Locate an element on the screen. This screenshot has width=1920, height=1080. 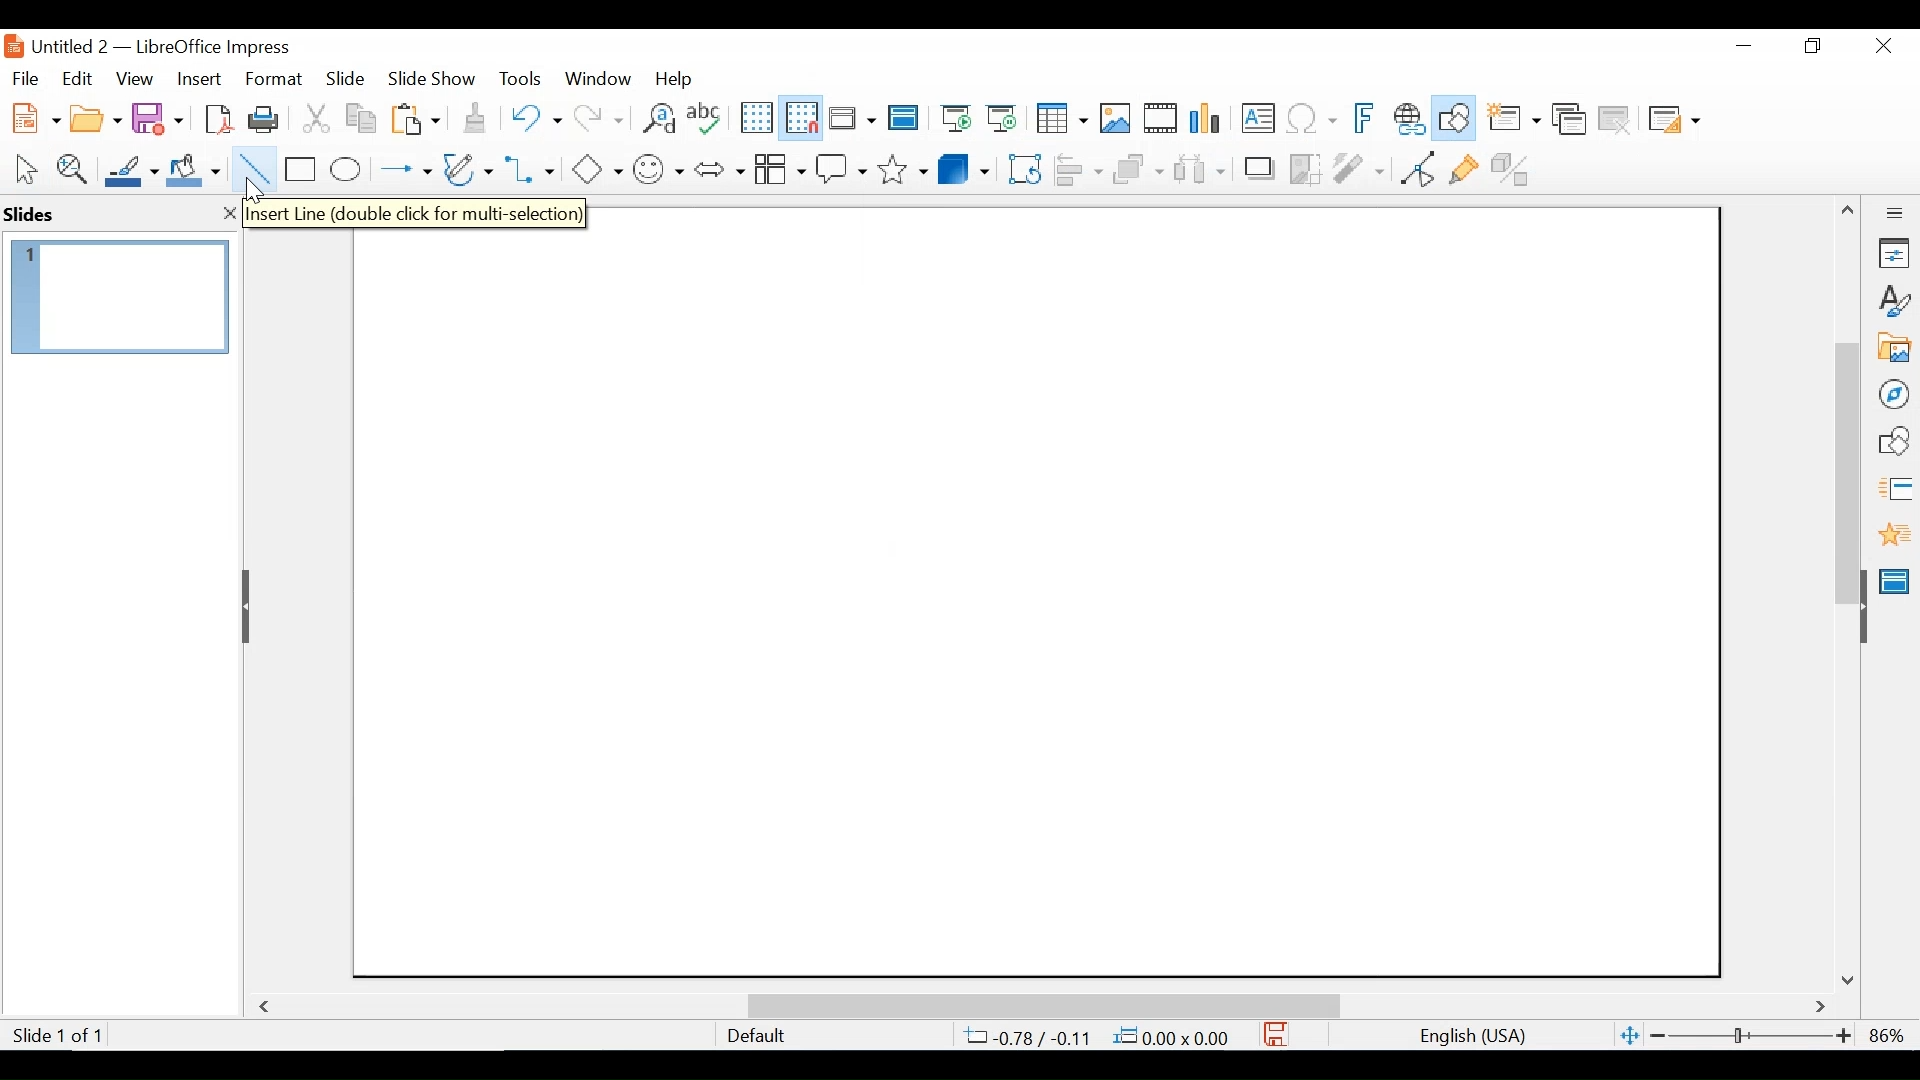
Horizontal Scrollbar is located at coordinates (1042, 1005).